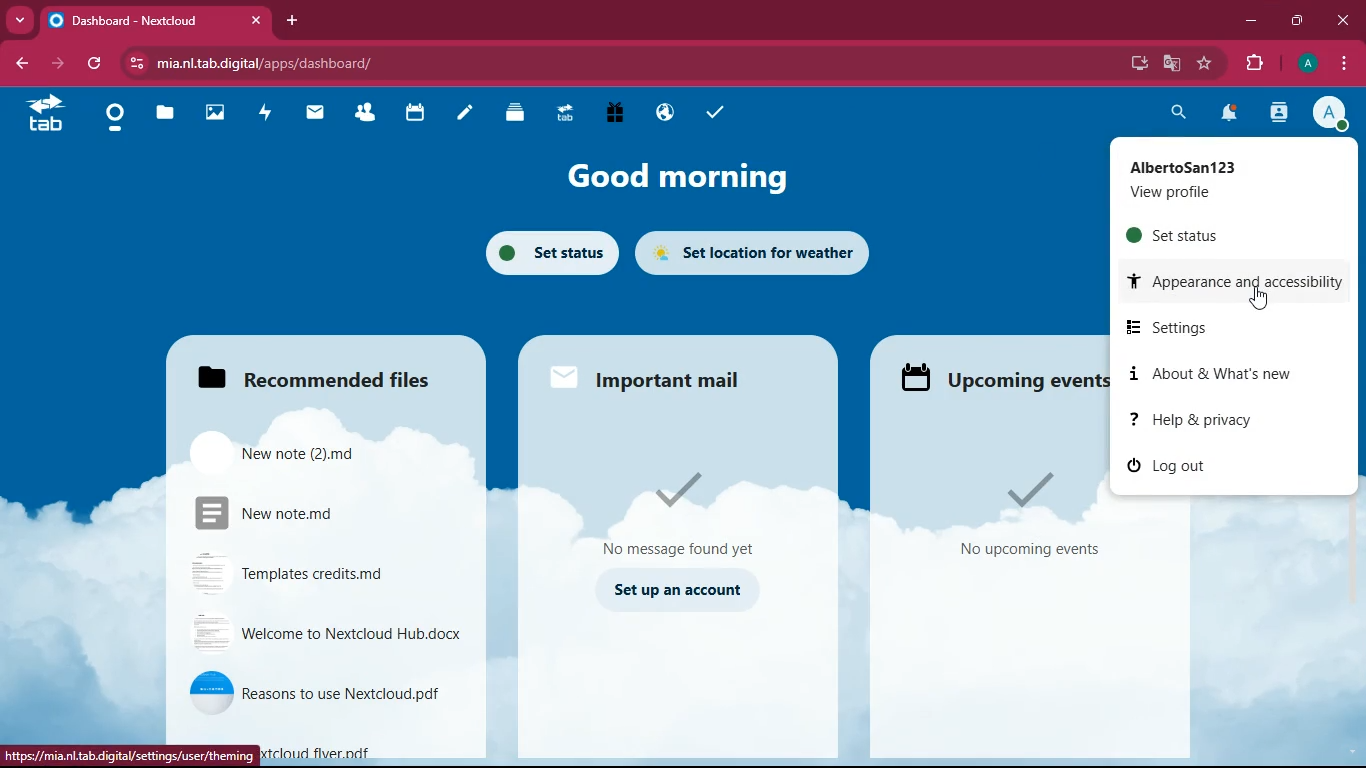  Describe the element at coordinates (363, 115) in the screenshot. I see `friends` at that location.